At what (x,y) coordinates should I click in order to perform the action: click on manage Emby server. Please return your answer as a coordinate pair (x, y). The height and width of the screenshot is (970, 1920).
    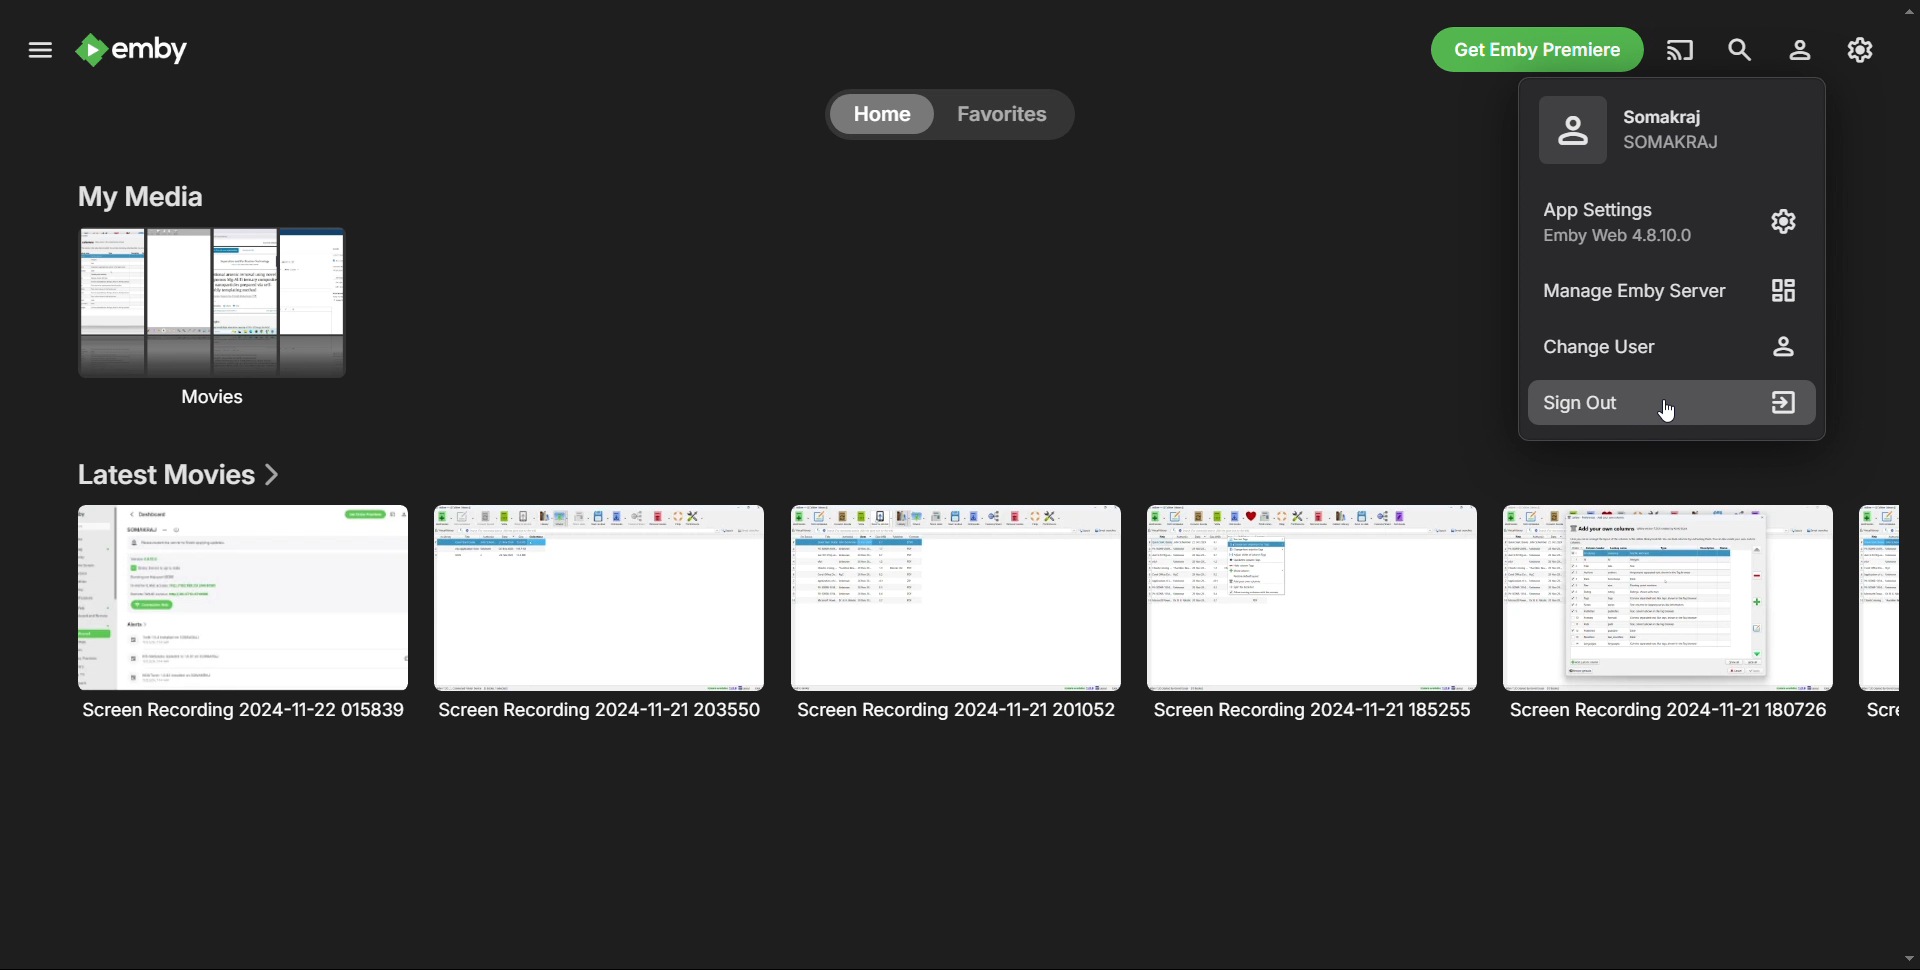
    Looking at the image, I should click on (1671, 290).